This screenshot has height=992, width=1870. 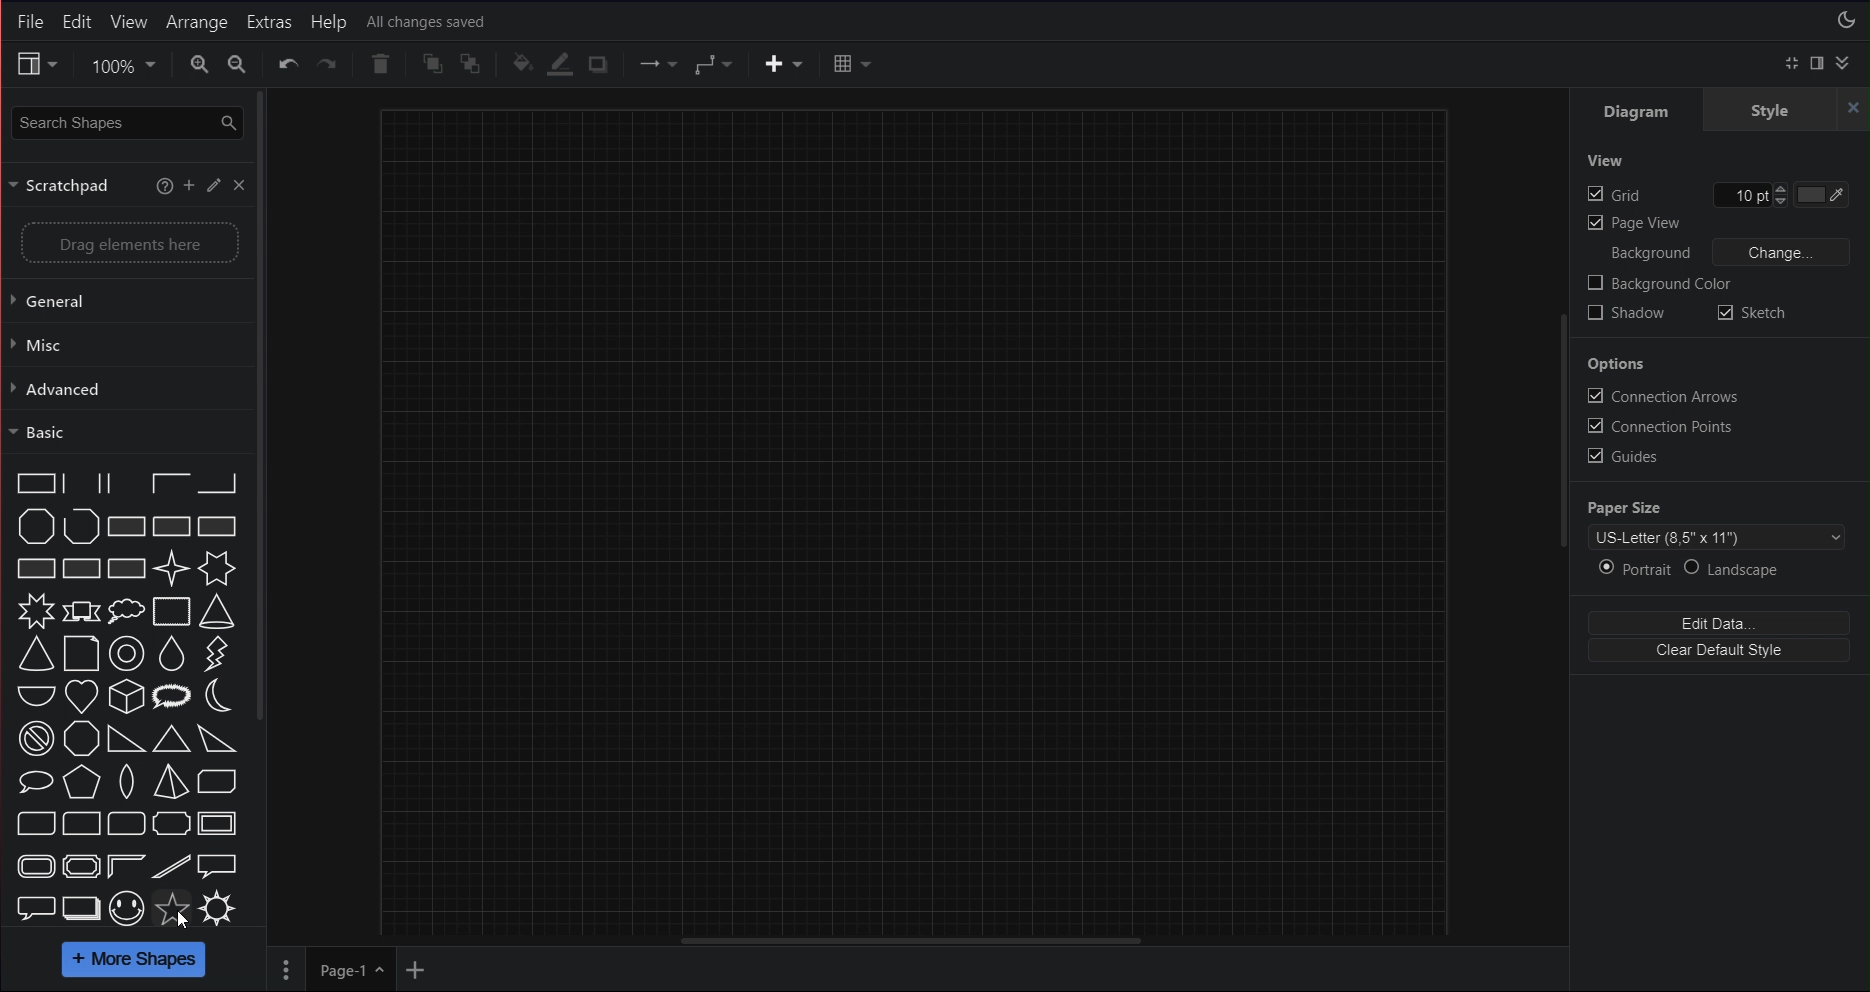 What do you see at coordinates (1660, 425) in the screenshot?
I see `Connection Points` at bounding box center [1660, 425].